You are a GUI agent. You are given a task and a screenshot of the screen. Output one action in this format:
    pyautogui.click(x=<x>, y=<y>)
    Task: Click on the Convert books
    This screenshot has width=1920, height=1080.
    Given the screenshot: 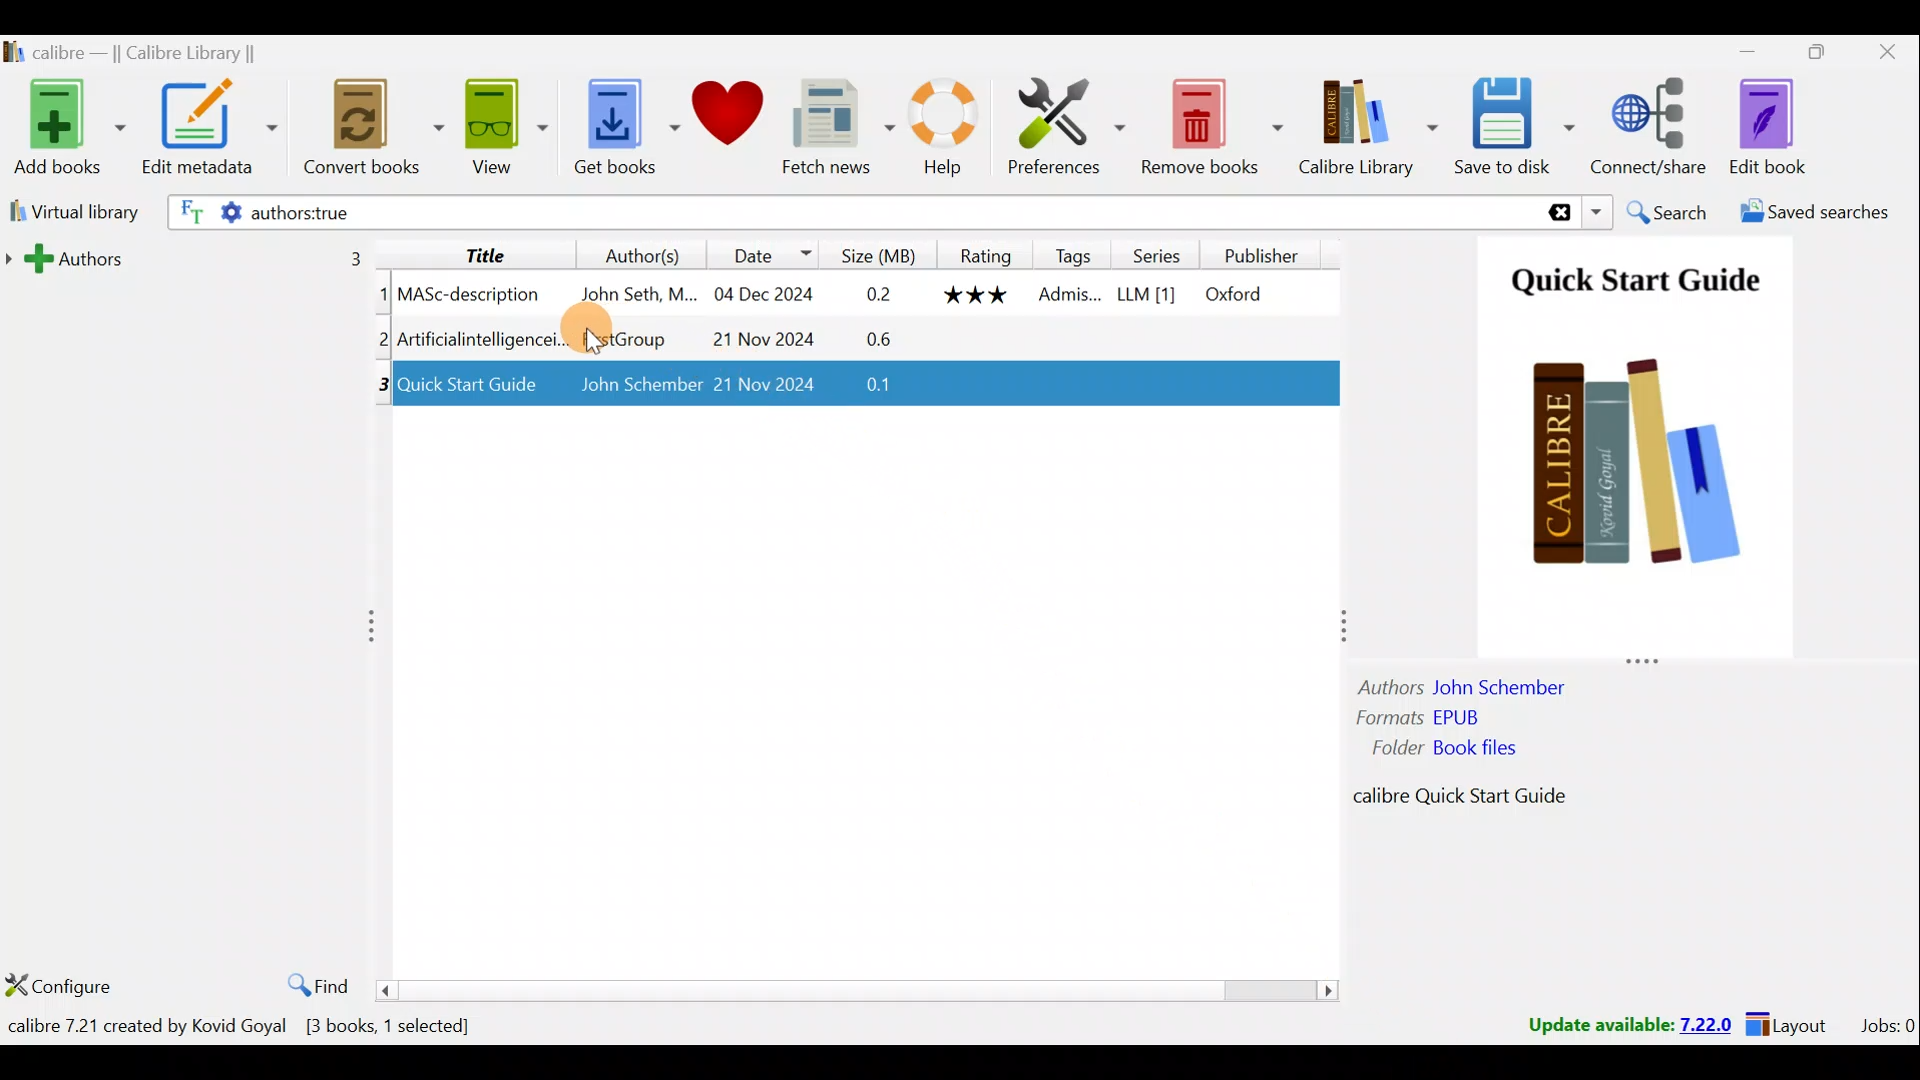 What is the action you would take?
    pyautogui.click(x=357, y=131)
    